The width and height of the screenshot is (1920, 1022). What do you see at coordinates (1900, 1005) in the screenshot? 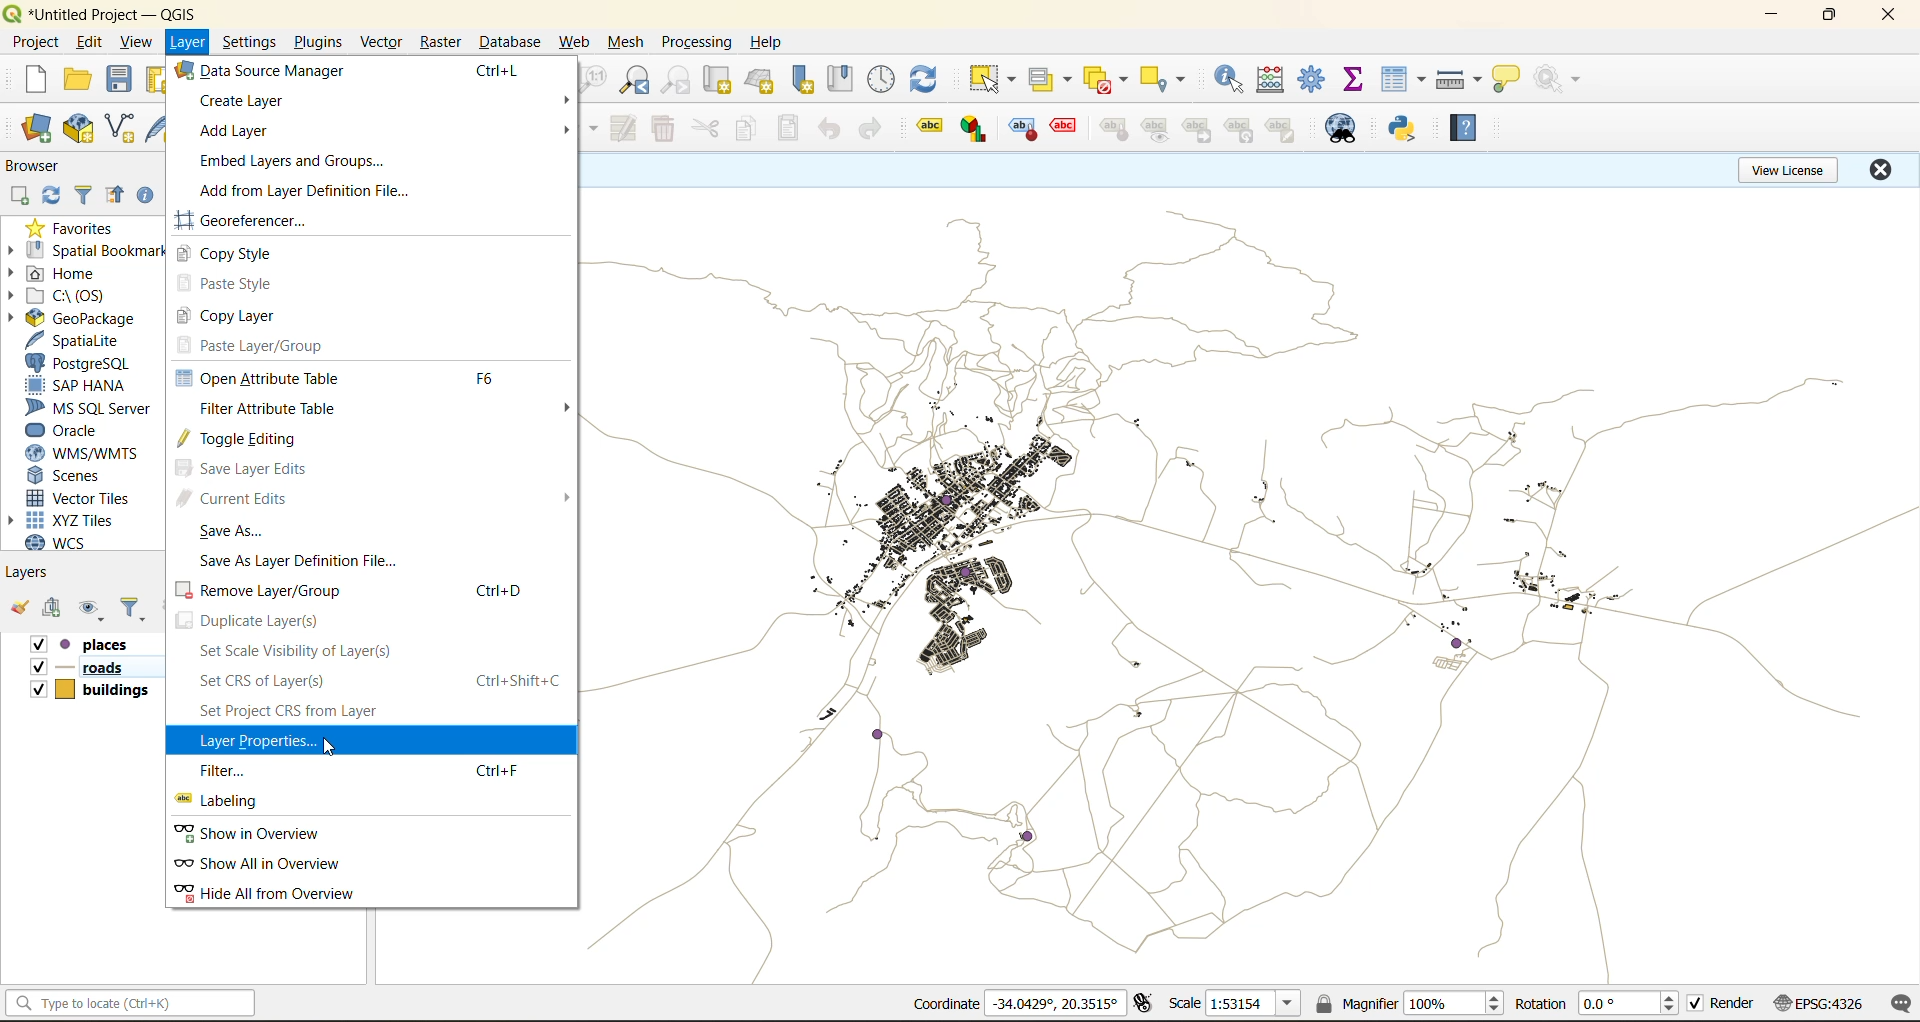
I see `log messages` at bounding box center [1900, 1005].